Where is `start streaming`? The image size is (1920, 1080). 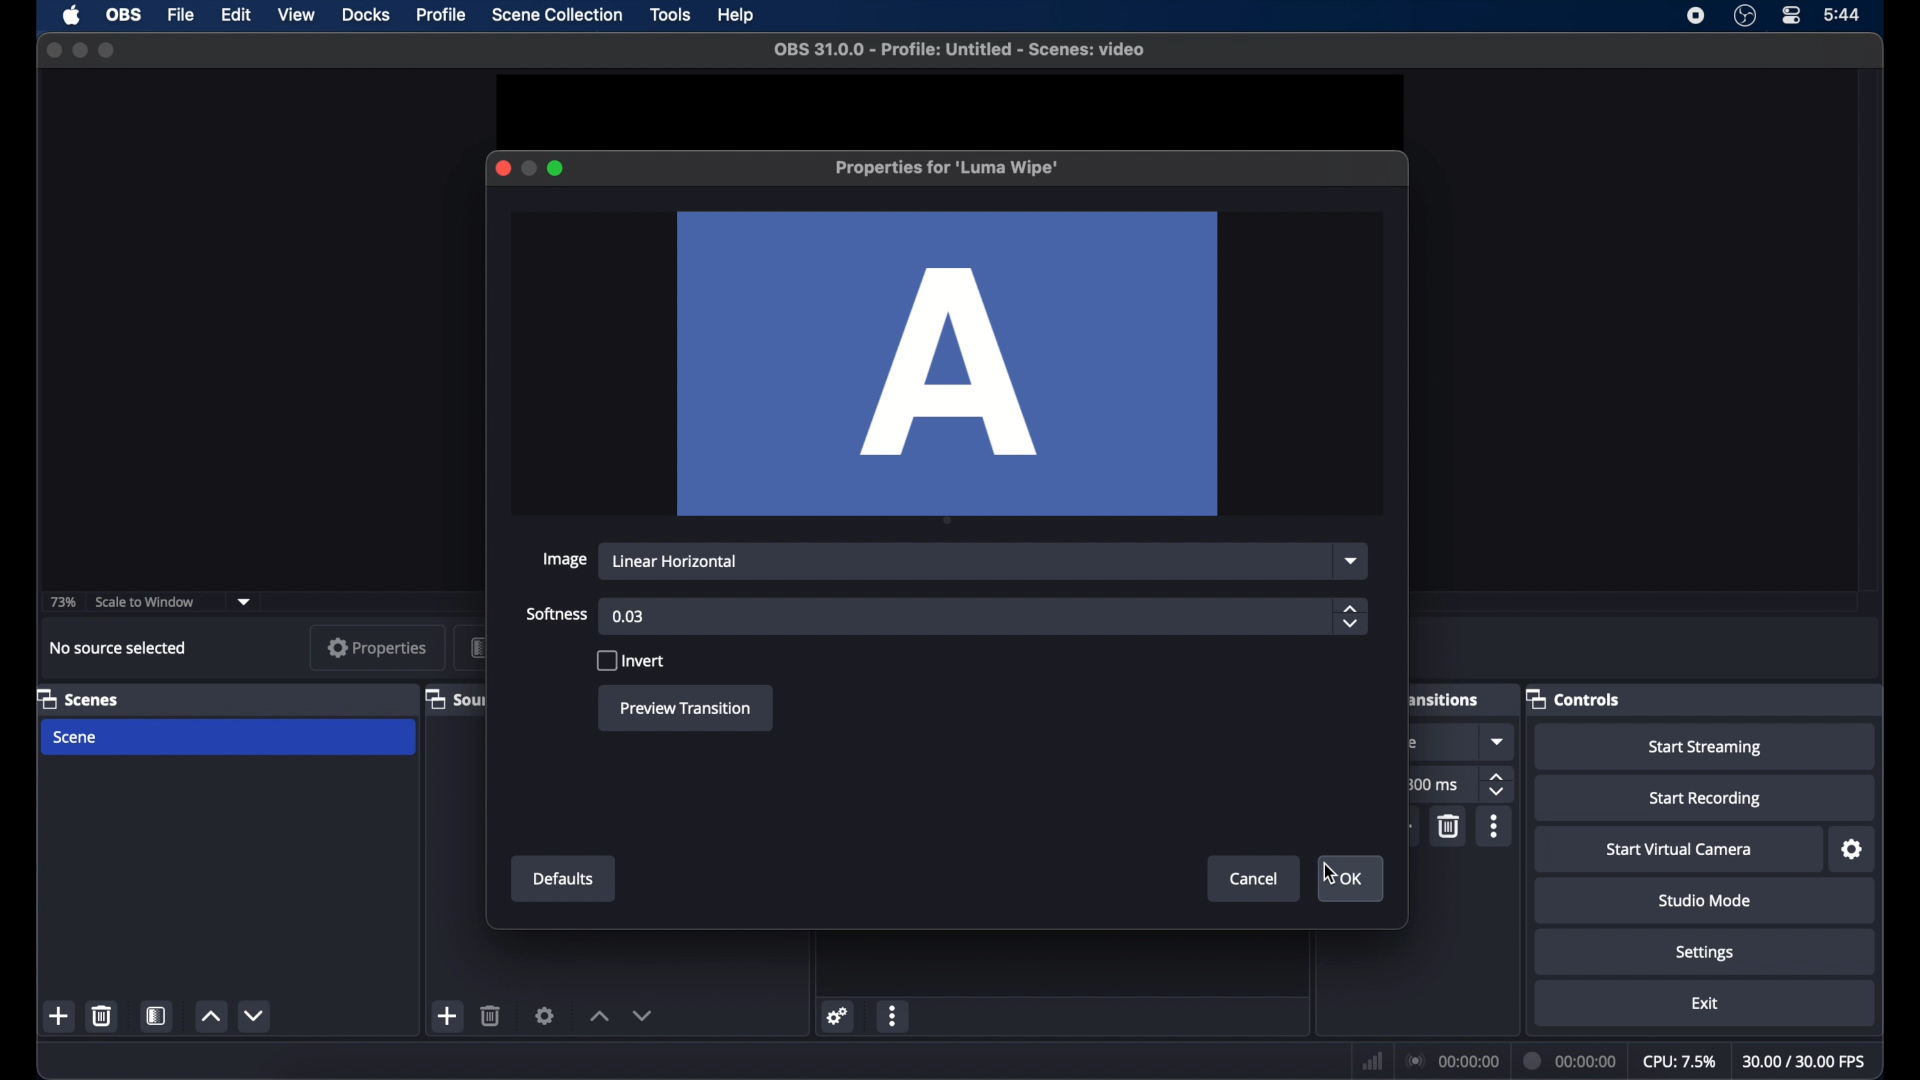 start streaming is located at coordinates (1706, 747).